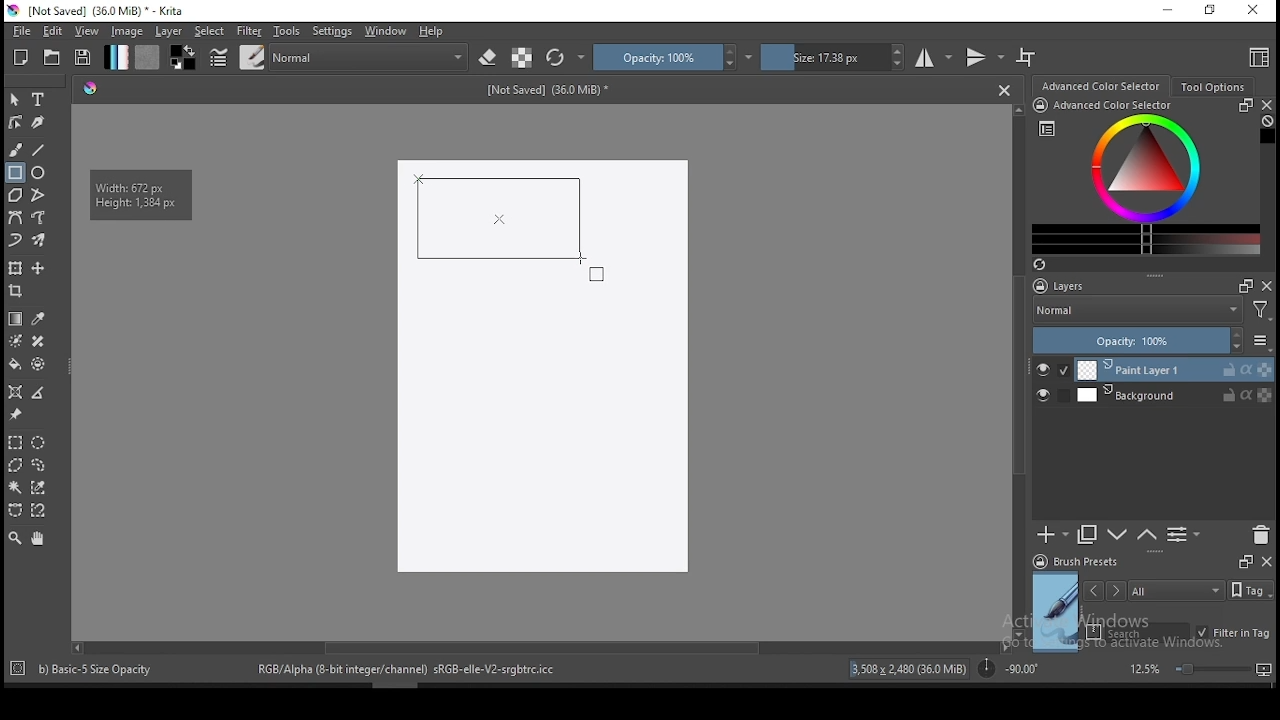 This screenshot has height=720, width=1280. I want to click on similar color selection tool, so click(41, 487).